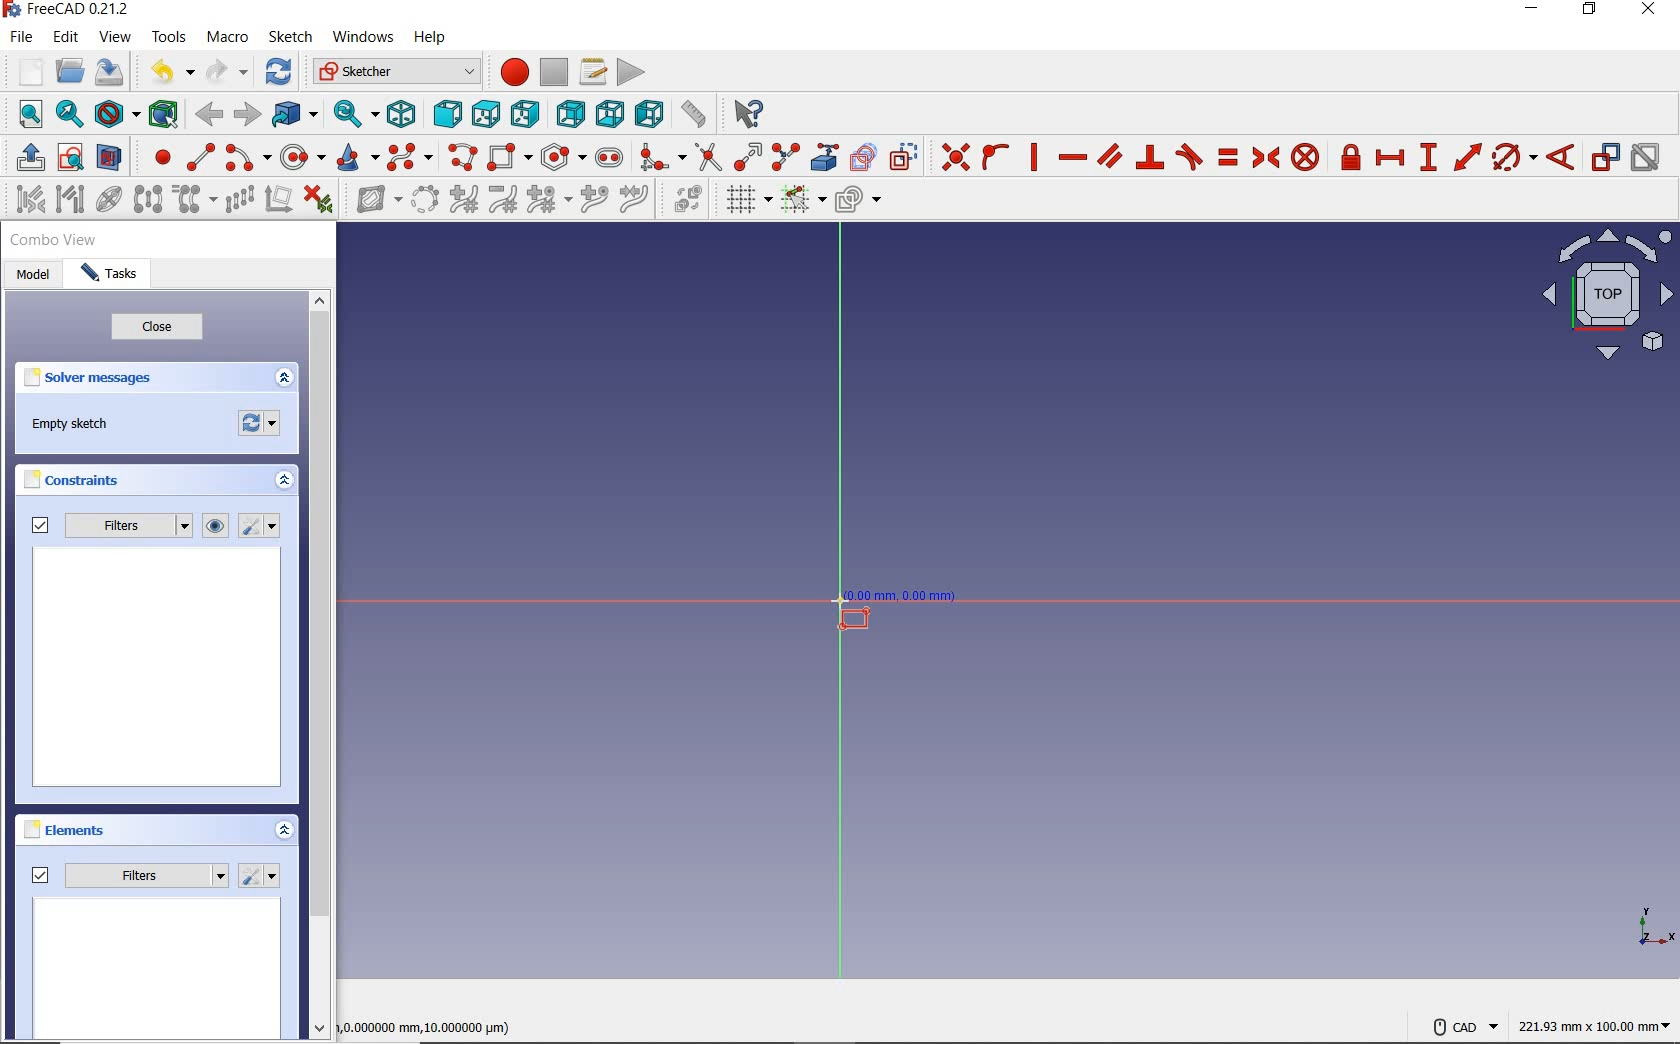 This screenshot has width=1680, height=1044. I want to click on back, so click(212, 114).